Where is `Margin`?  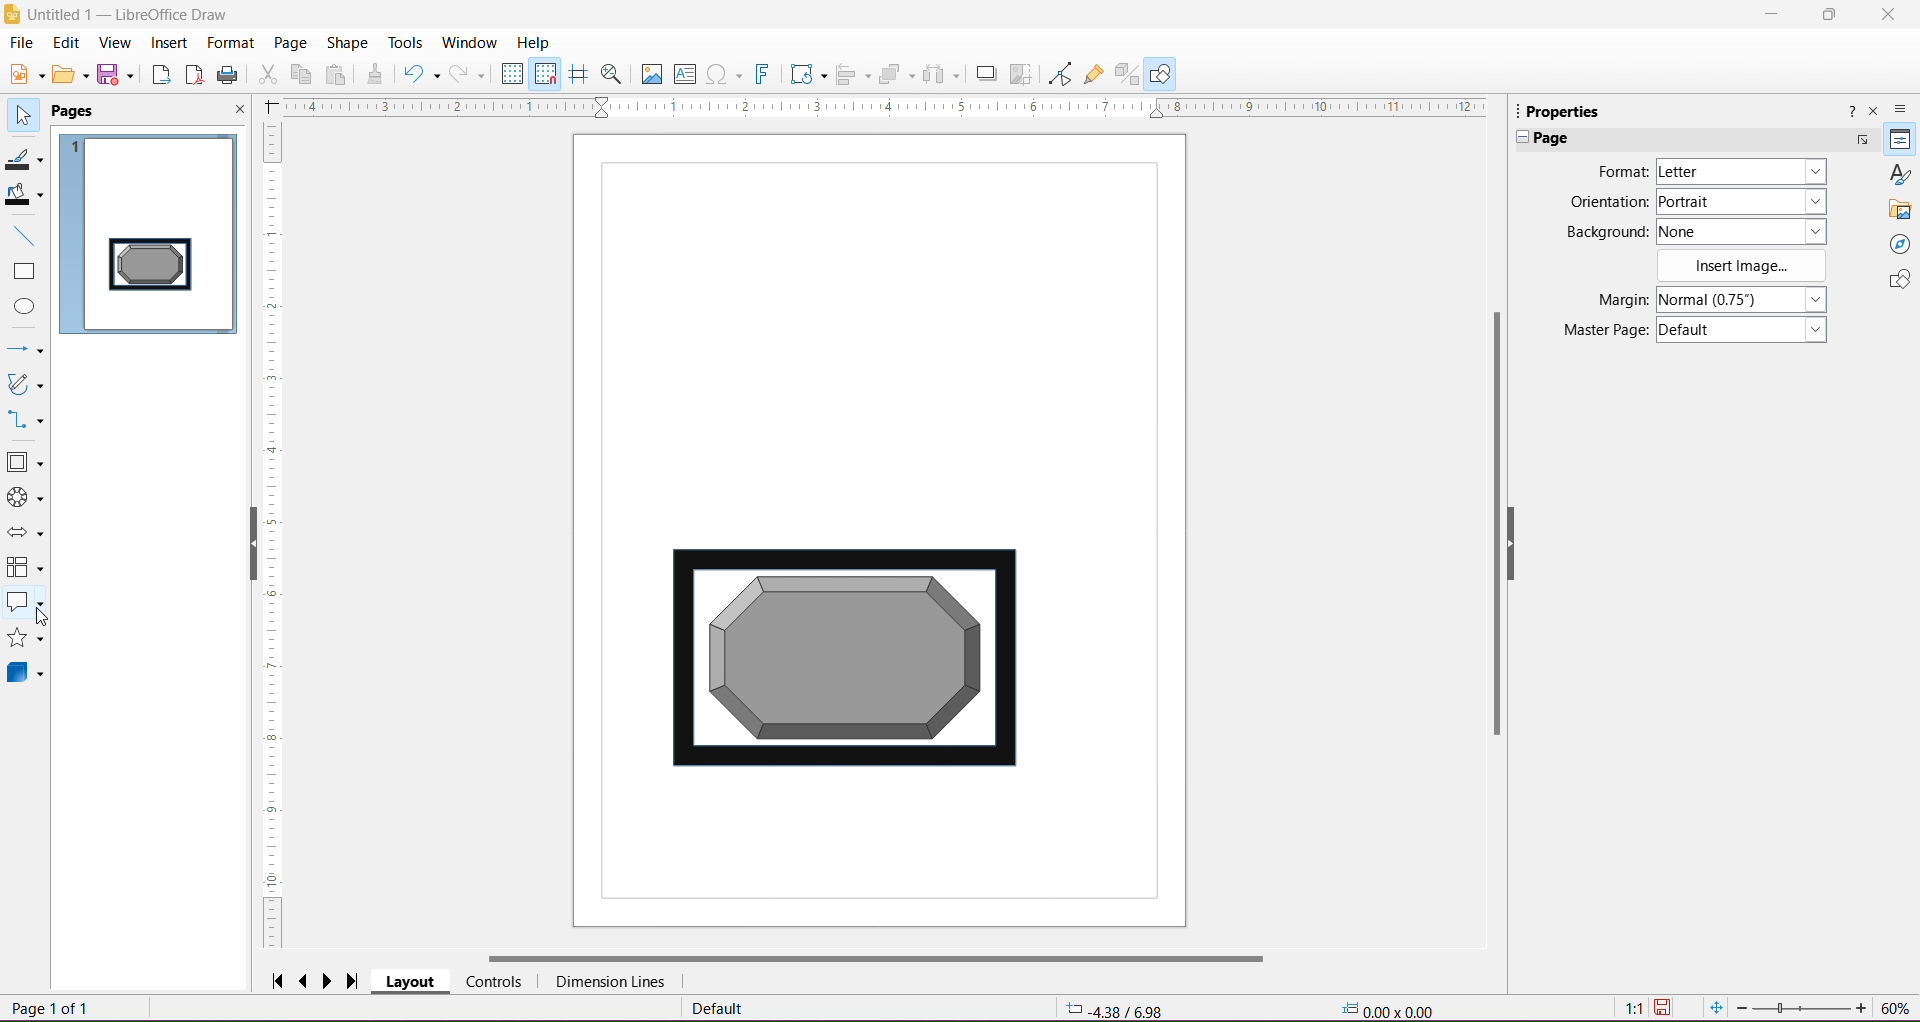 Margin is located at coordinates (1603, 300).